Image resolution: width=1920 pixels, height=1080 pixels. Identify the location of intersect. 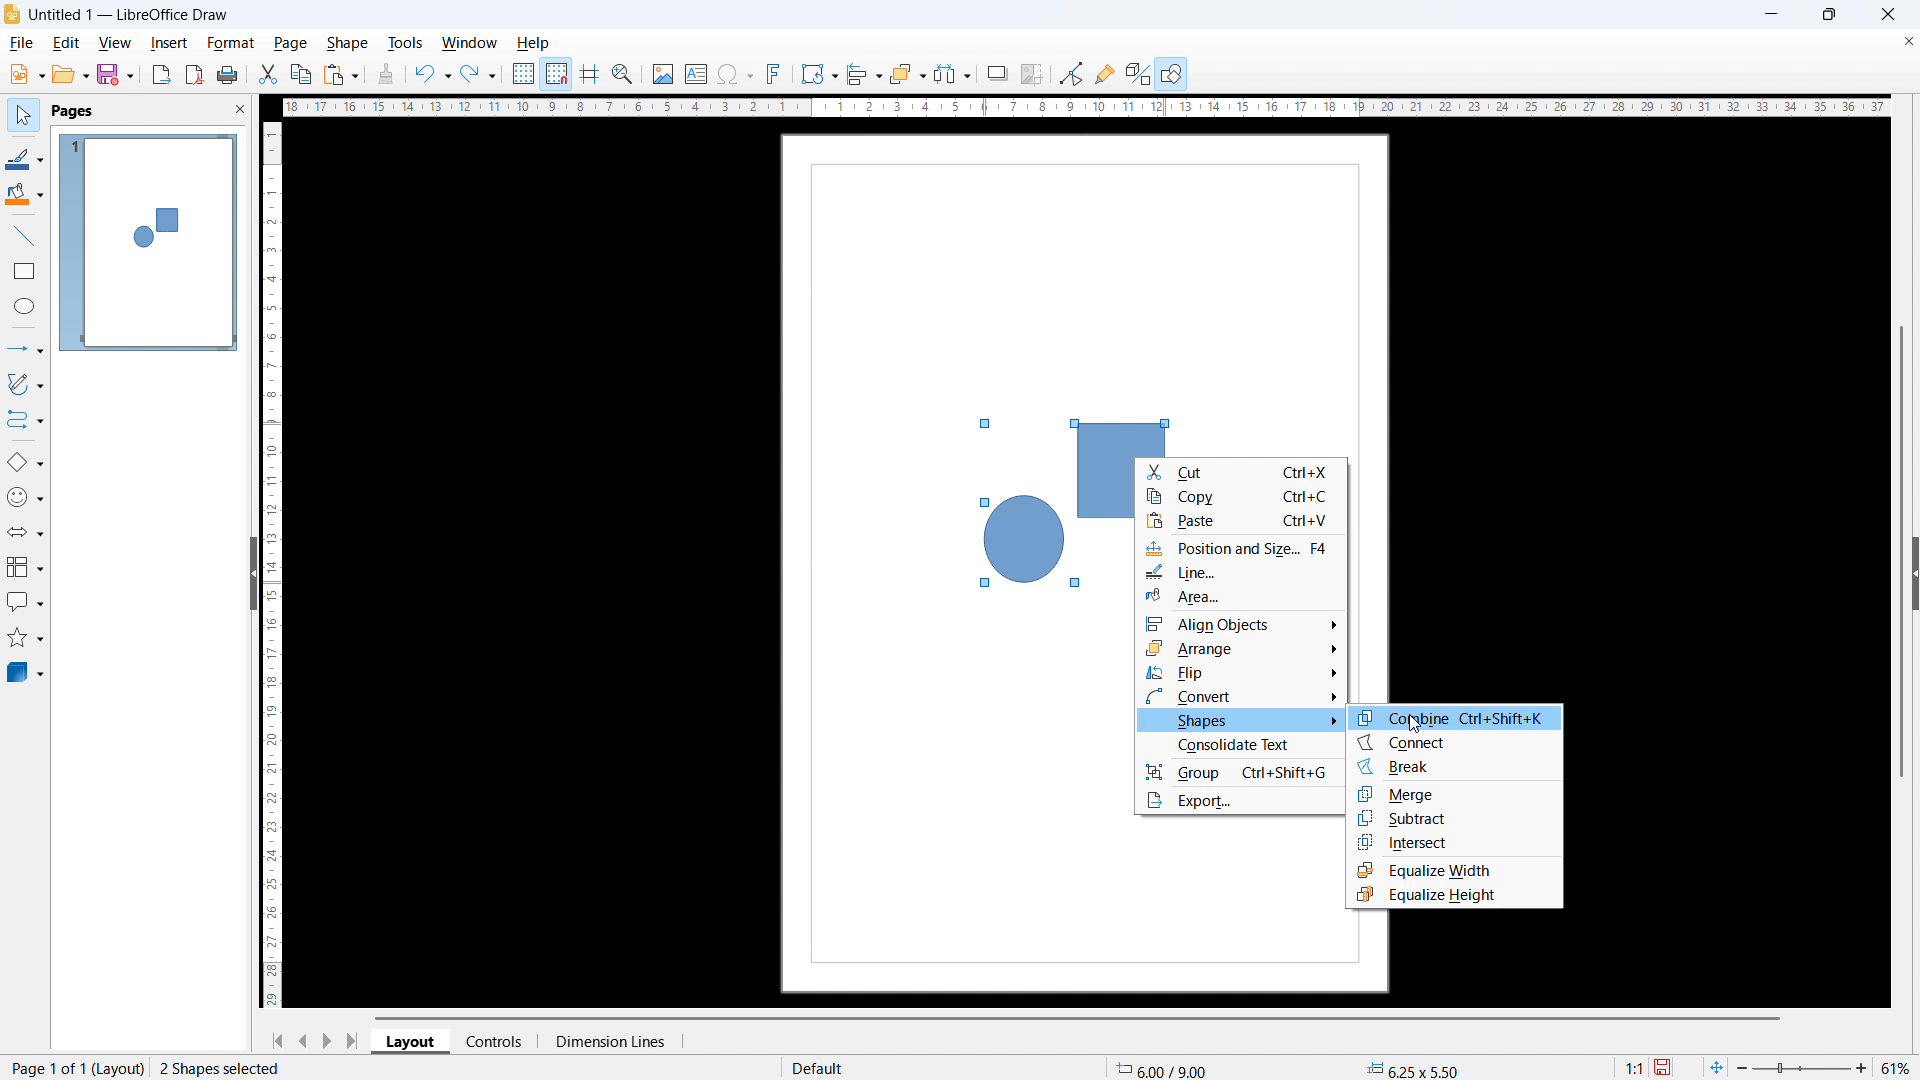
(1456, 843).